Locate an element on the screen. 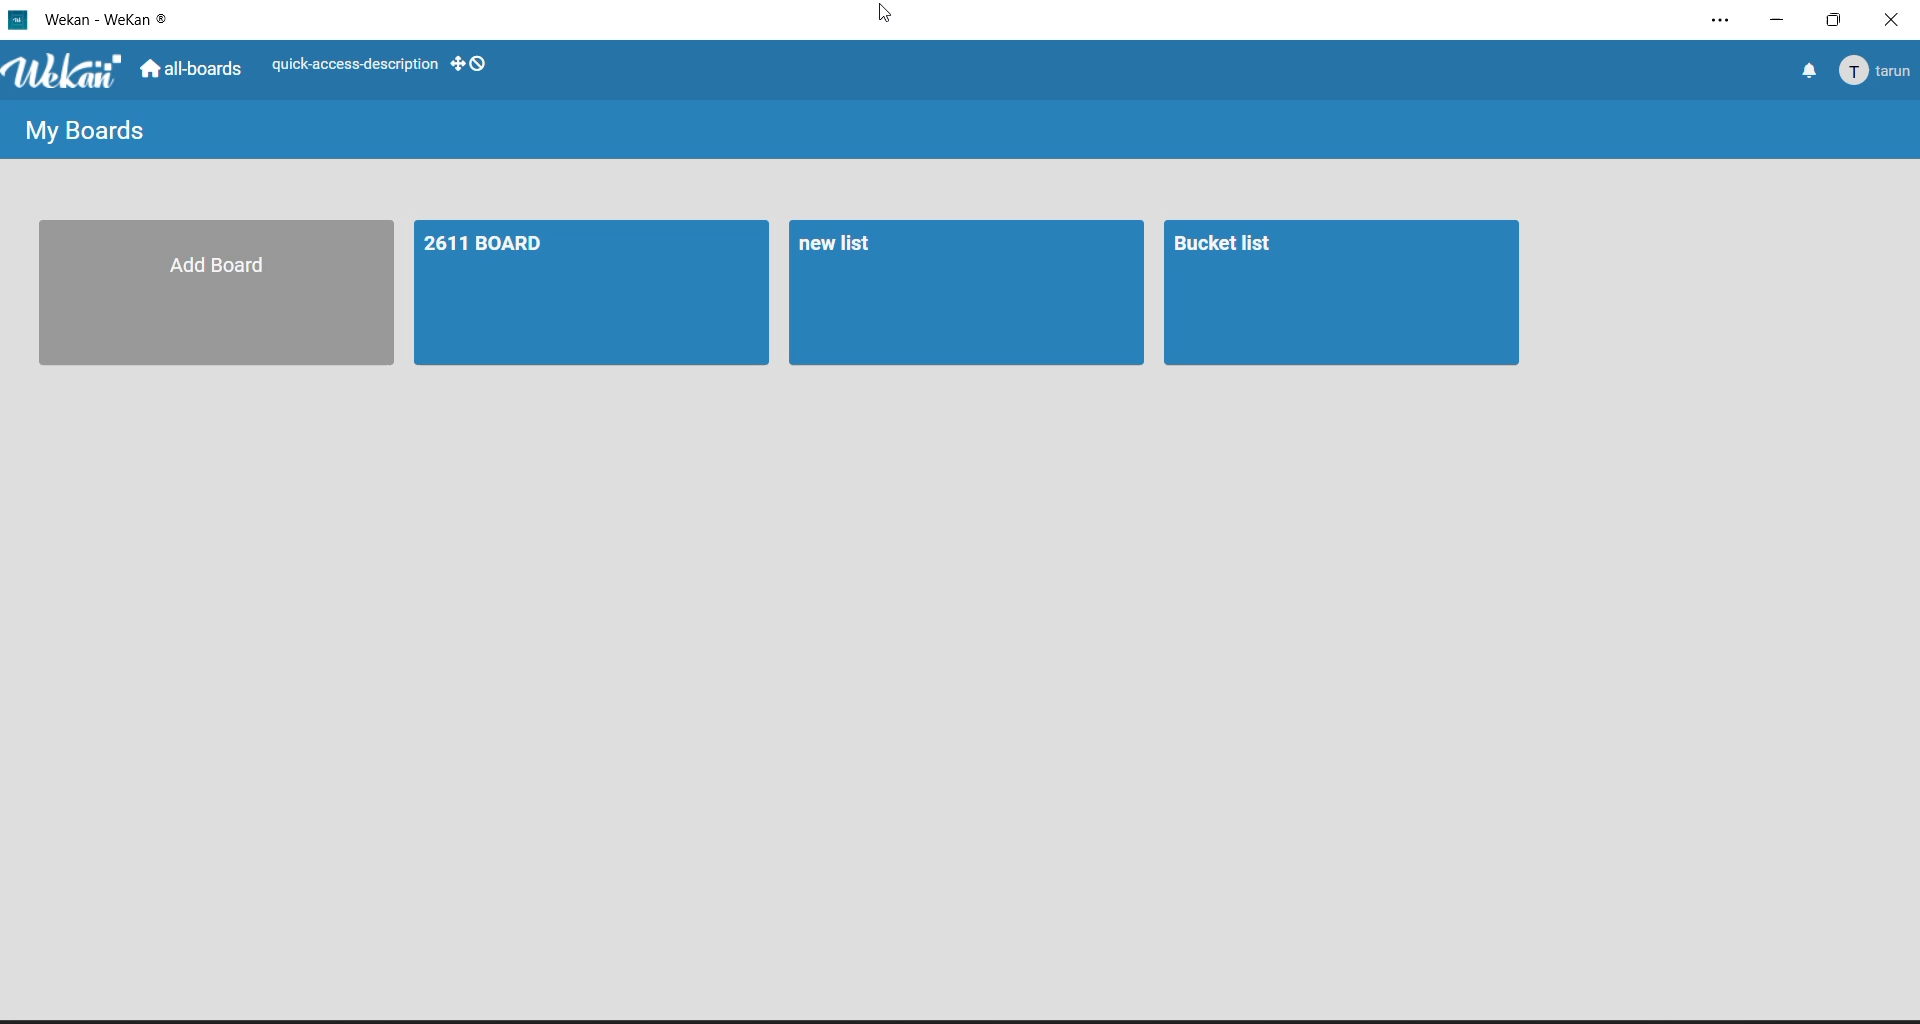  Add Board is located at coordinates (205, 292).